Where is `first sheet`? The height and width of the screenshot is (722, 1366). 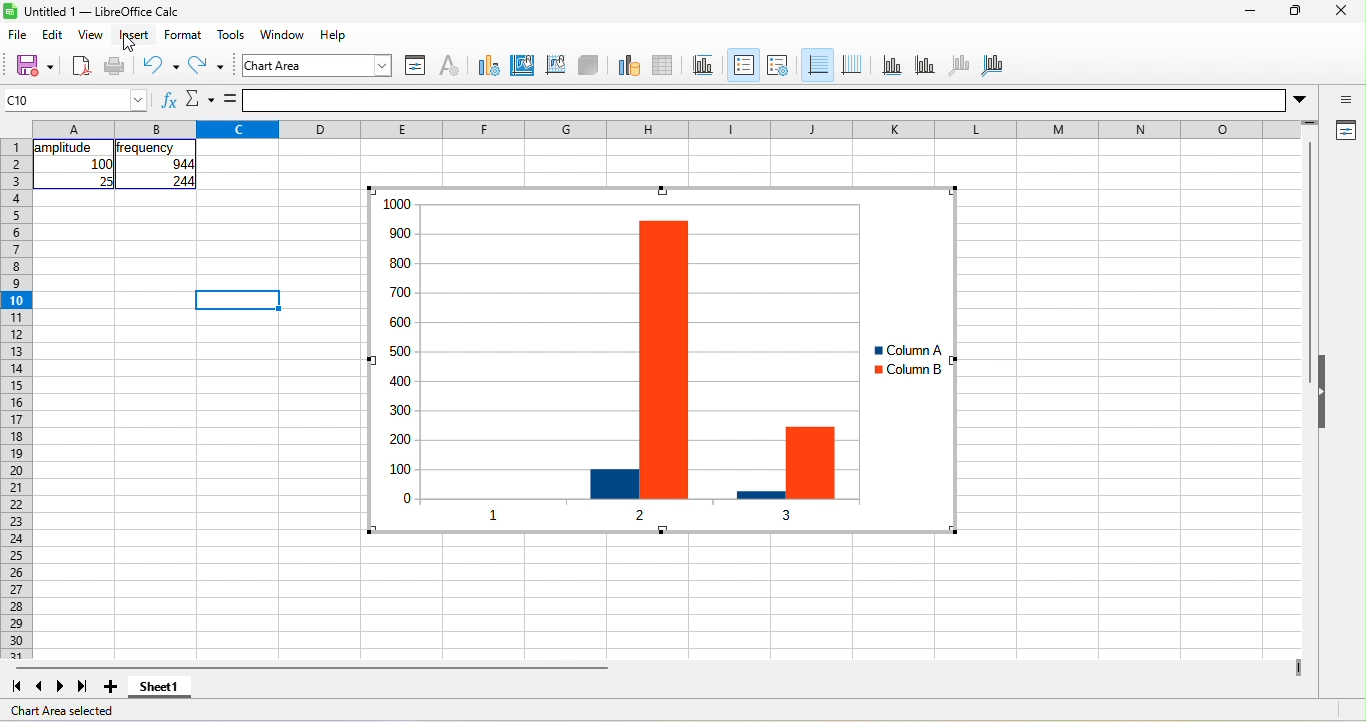
first sheet is located at coordinates (14, 685).